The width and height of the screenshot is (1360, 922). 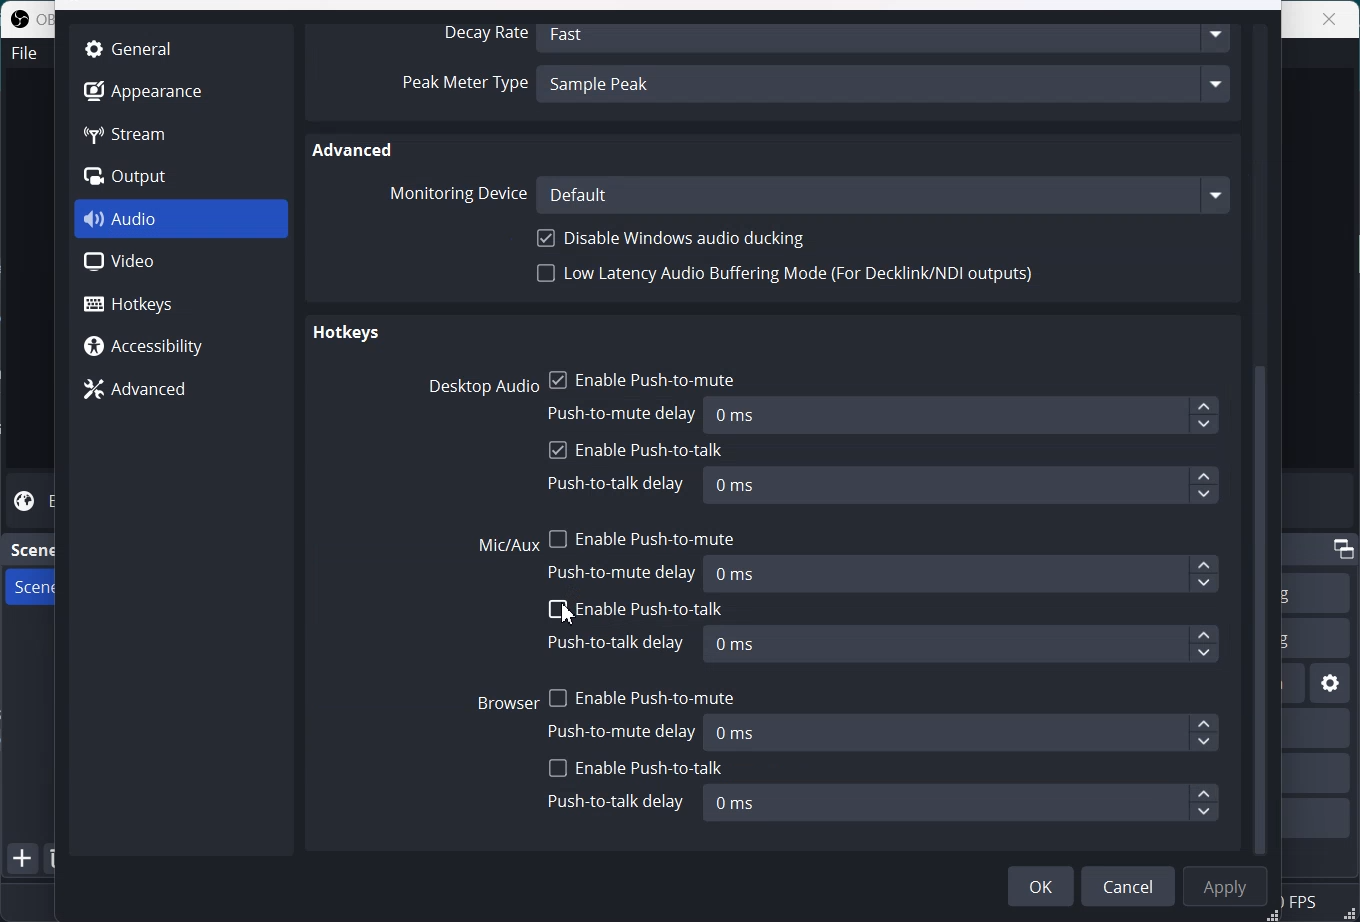 I want to click on Advanced, so click(x=180, y=388).